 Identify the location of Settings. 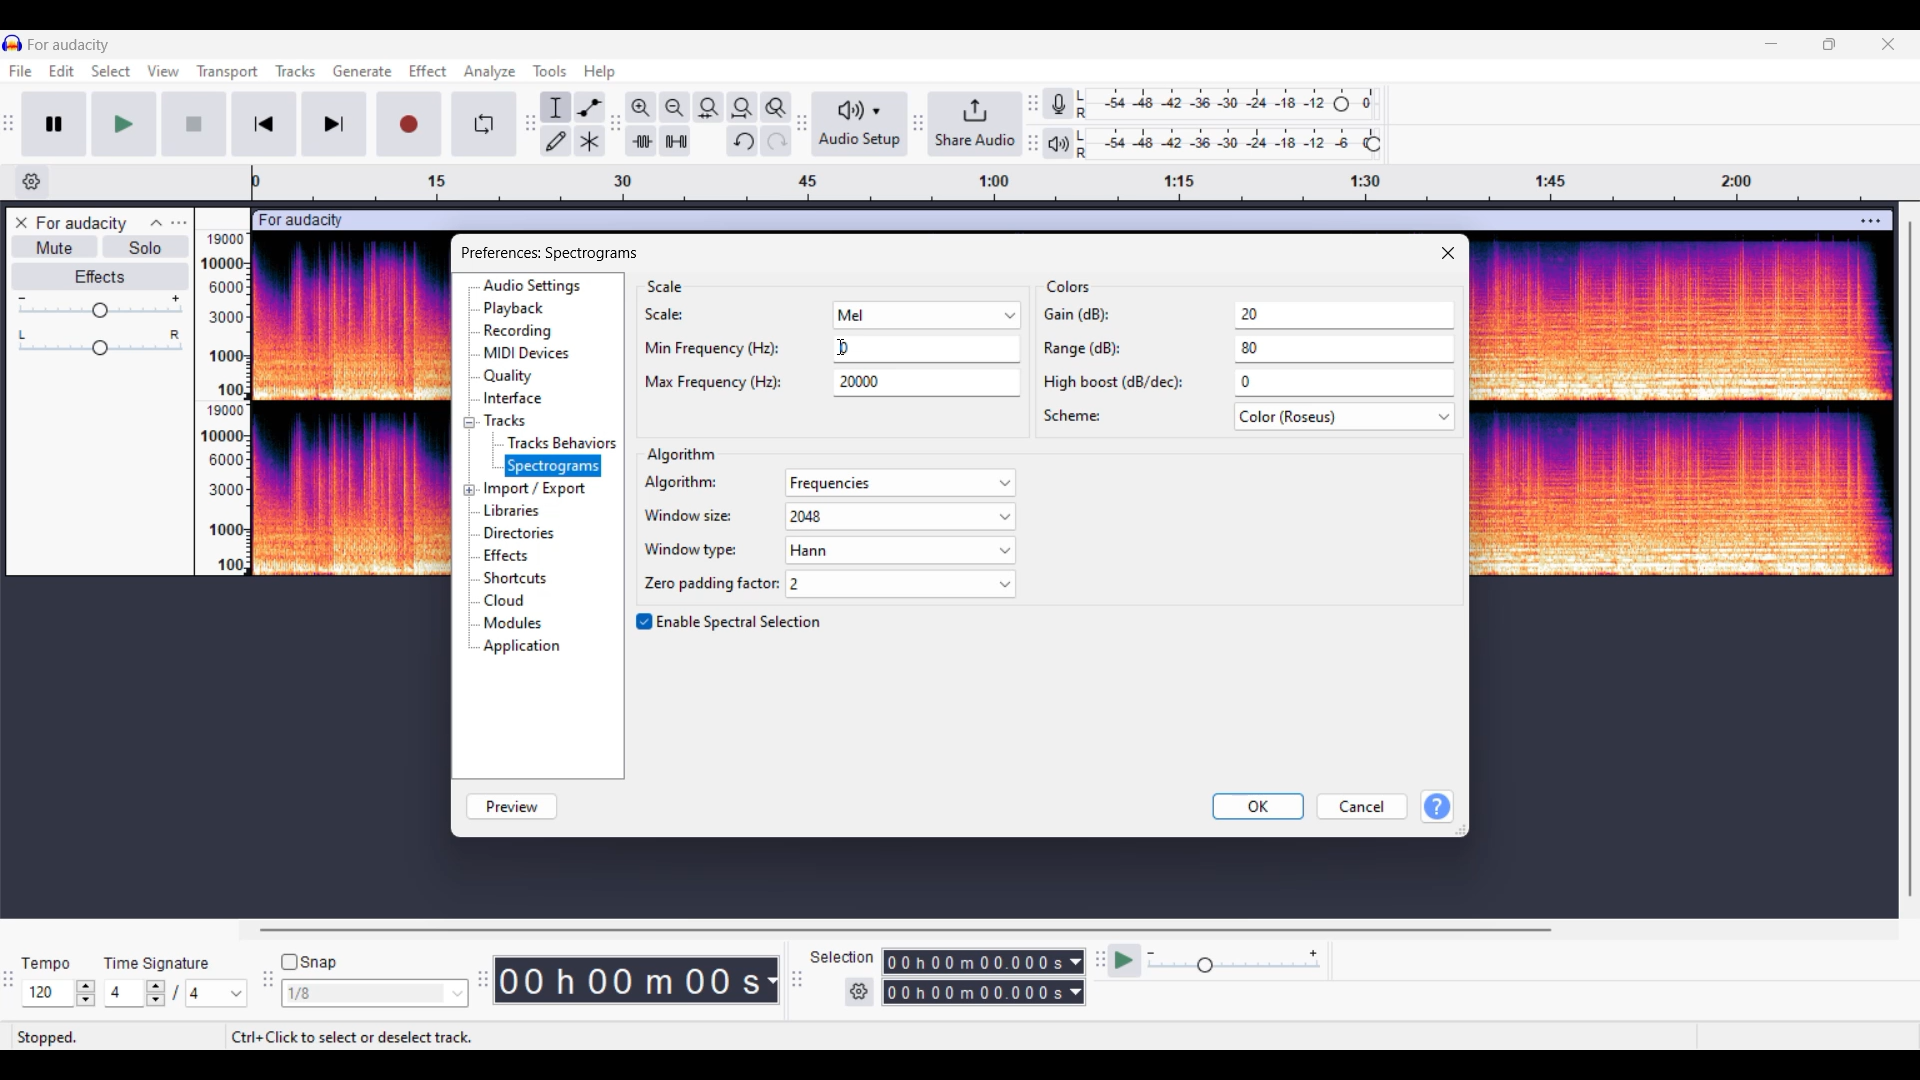
(859, 992).